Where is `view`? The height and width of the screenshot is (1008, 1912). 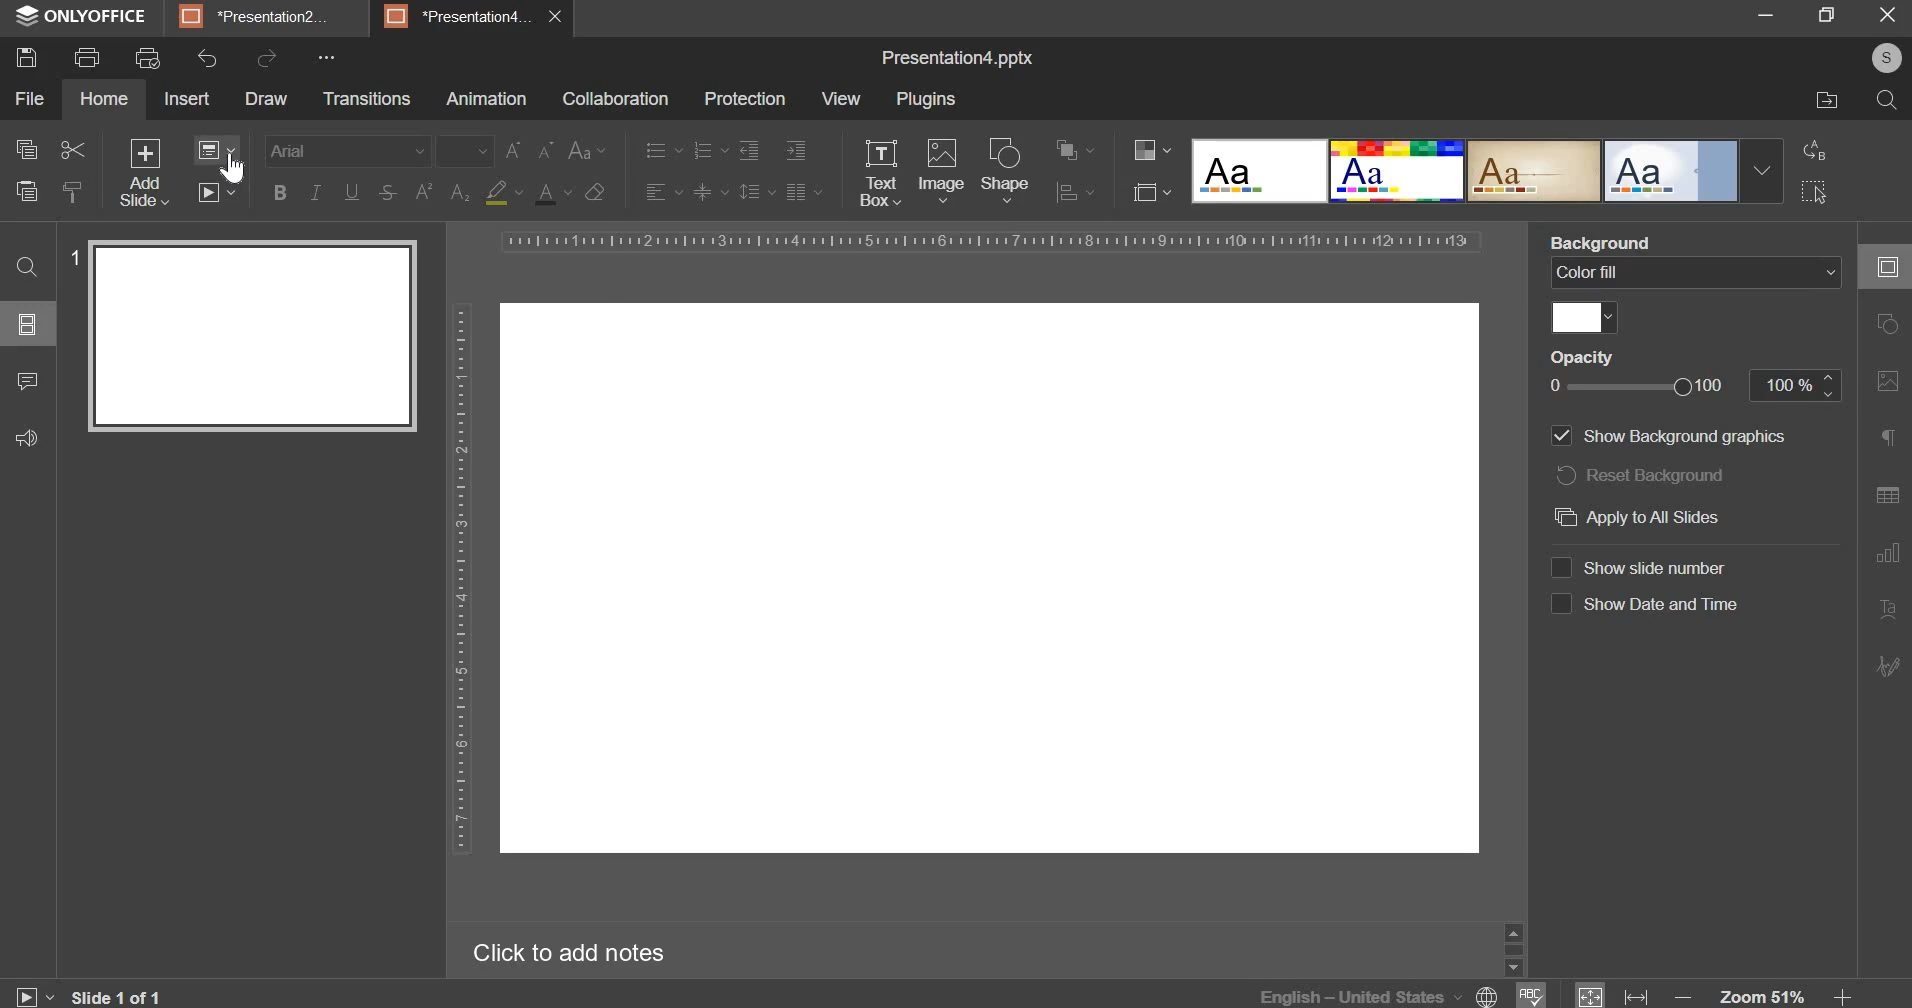
view is located at coordinates (843, 98).